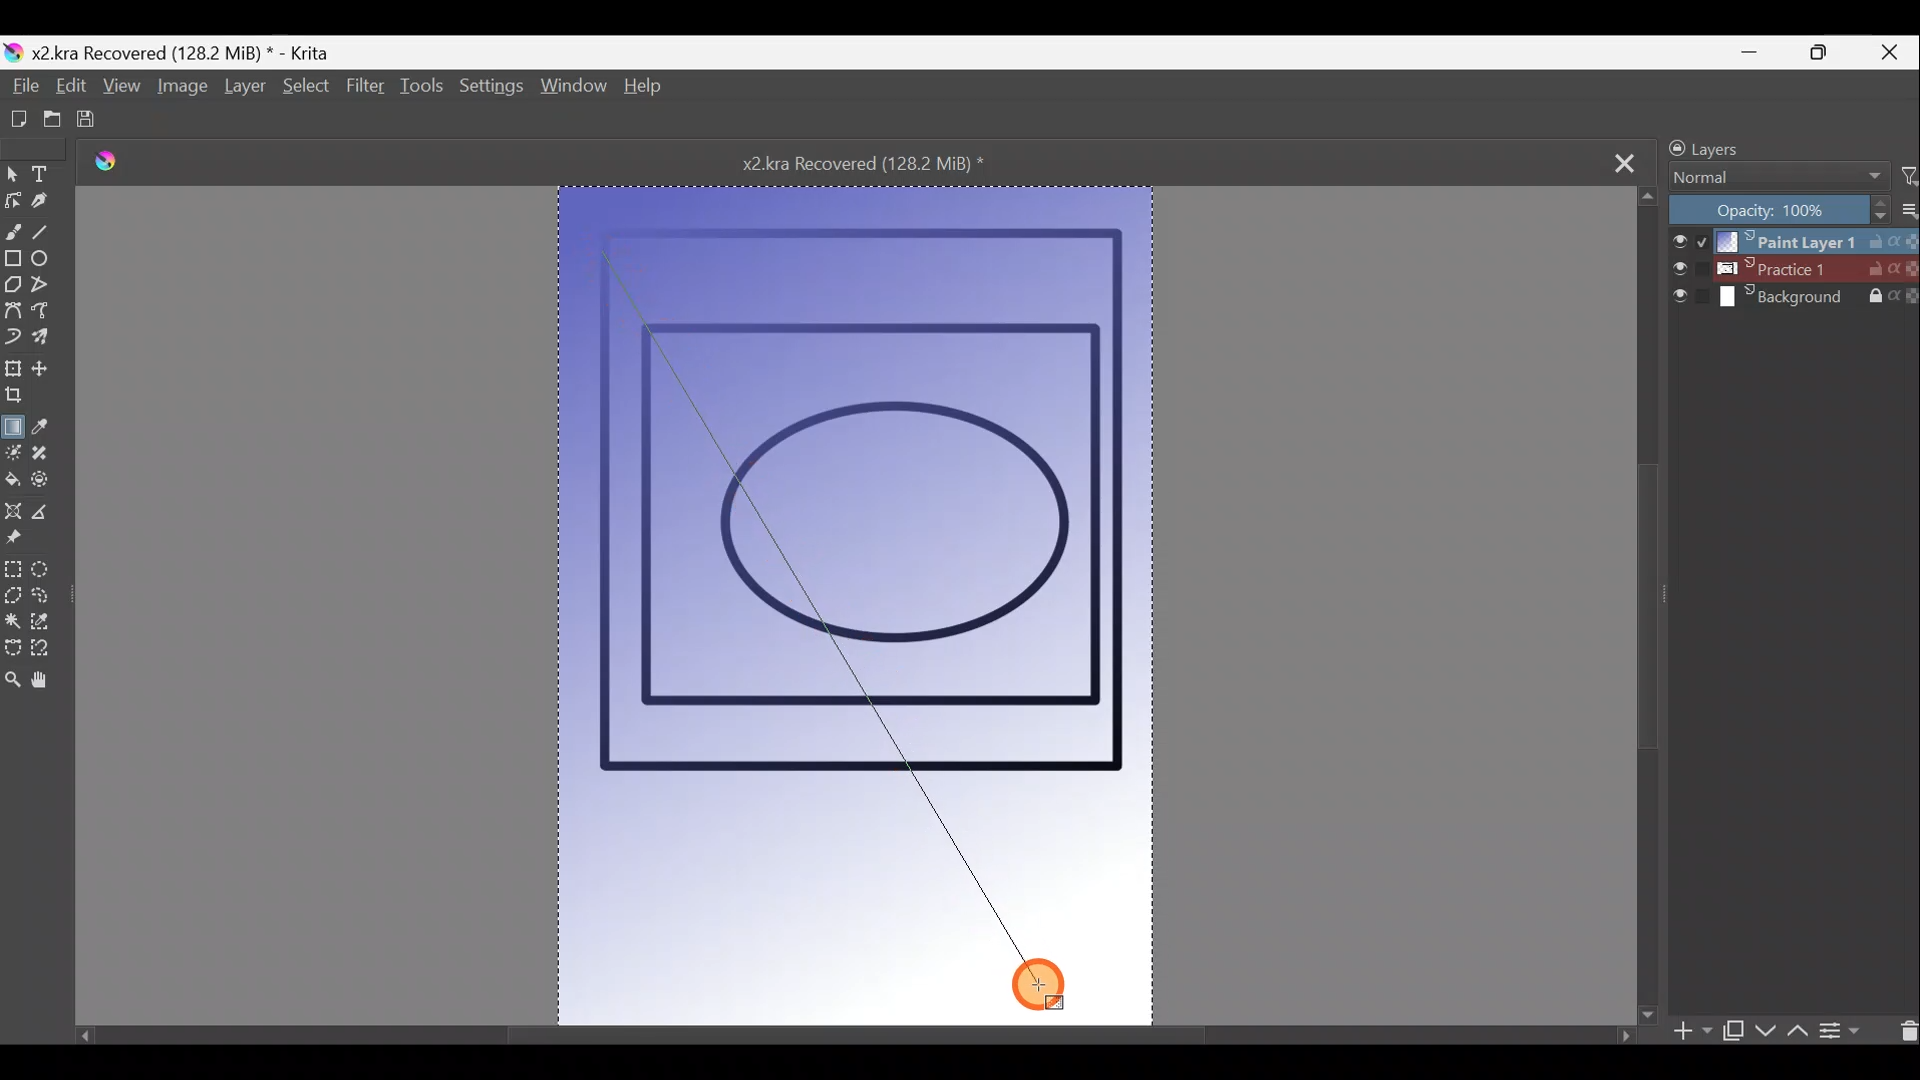  Describe the element at coordinates (13, 623) in the screenshot. I see `Contiguous selection tool` at that location.